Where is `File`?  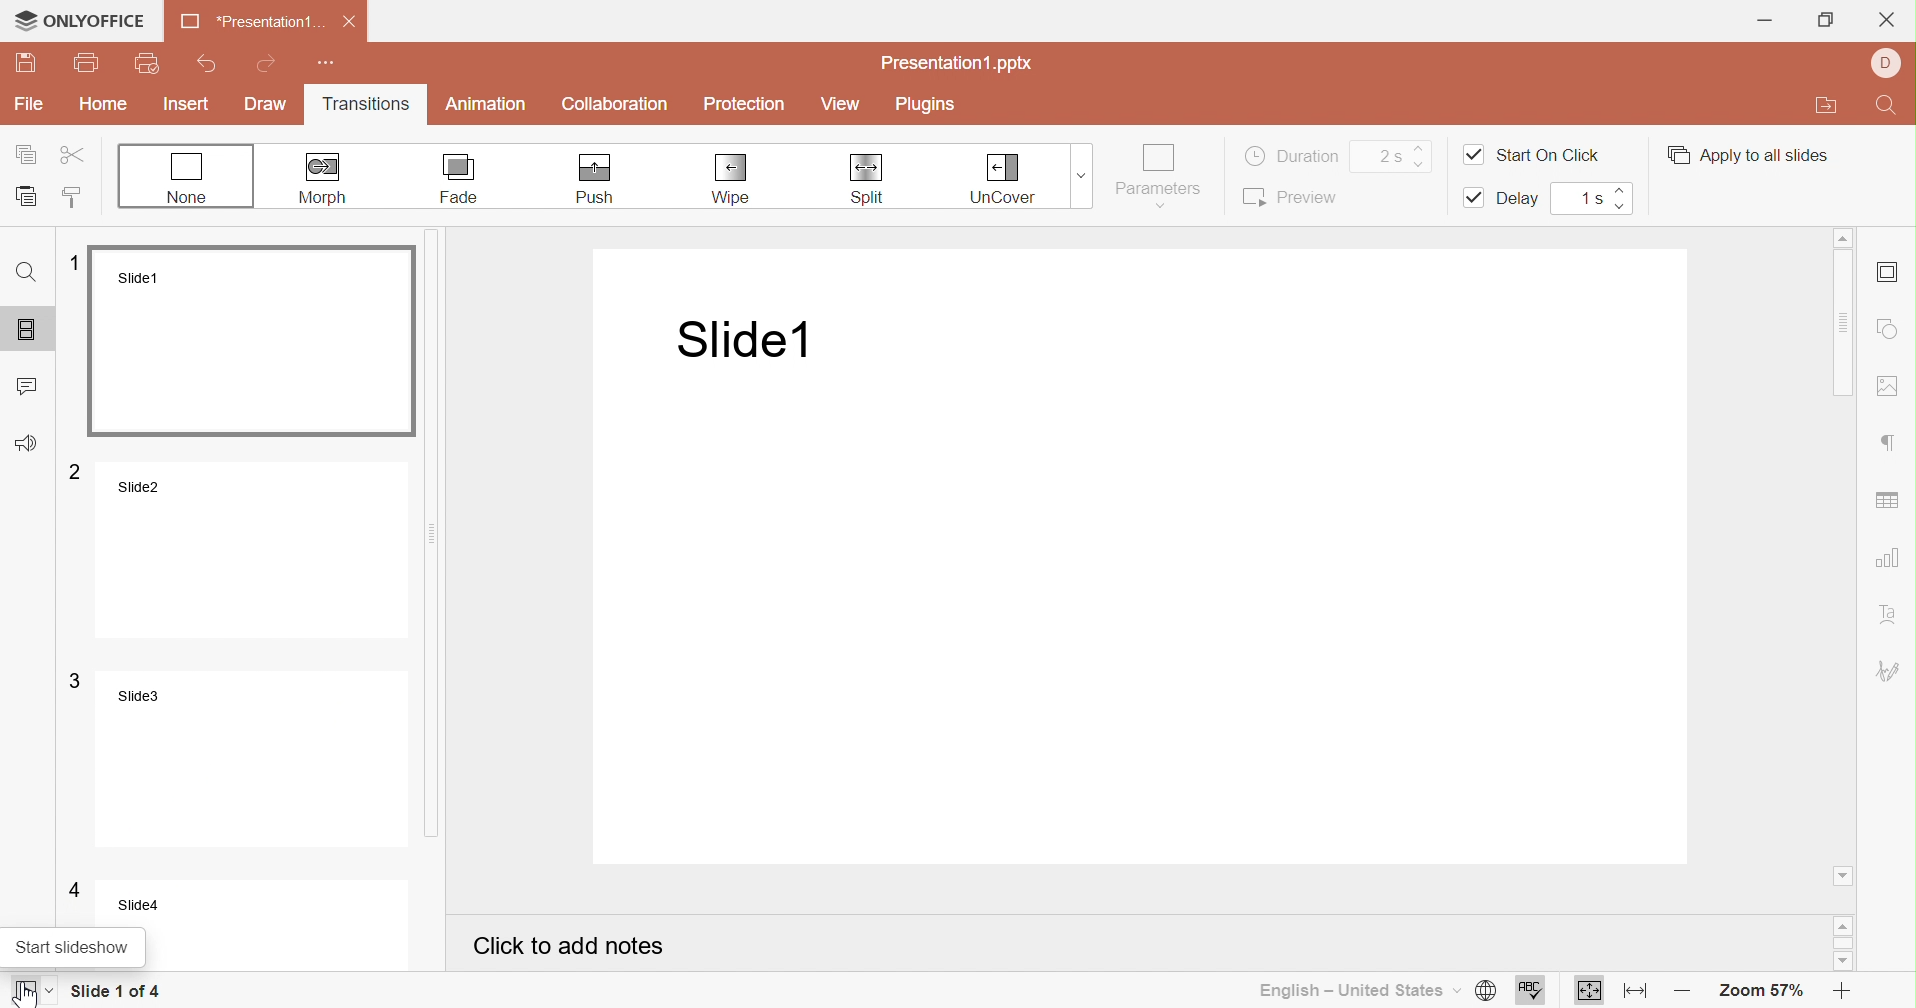 File is located at coordinates (29, 105).